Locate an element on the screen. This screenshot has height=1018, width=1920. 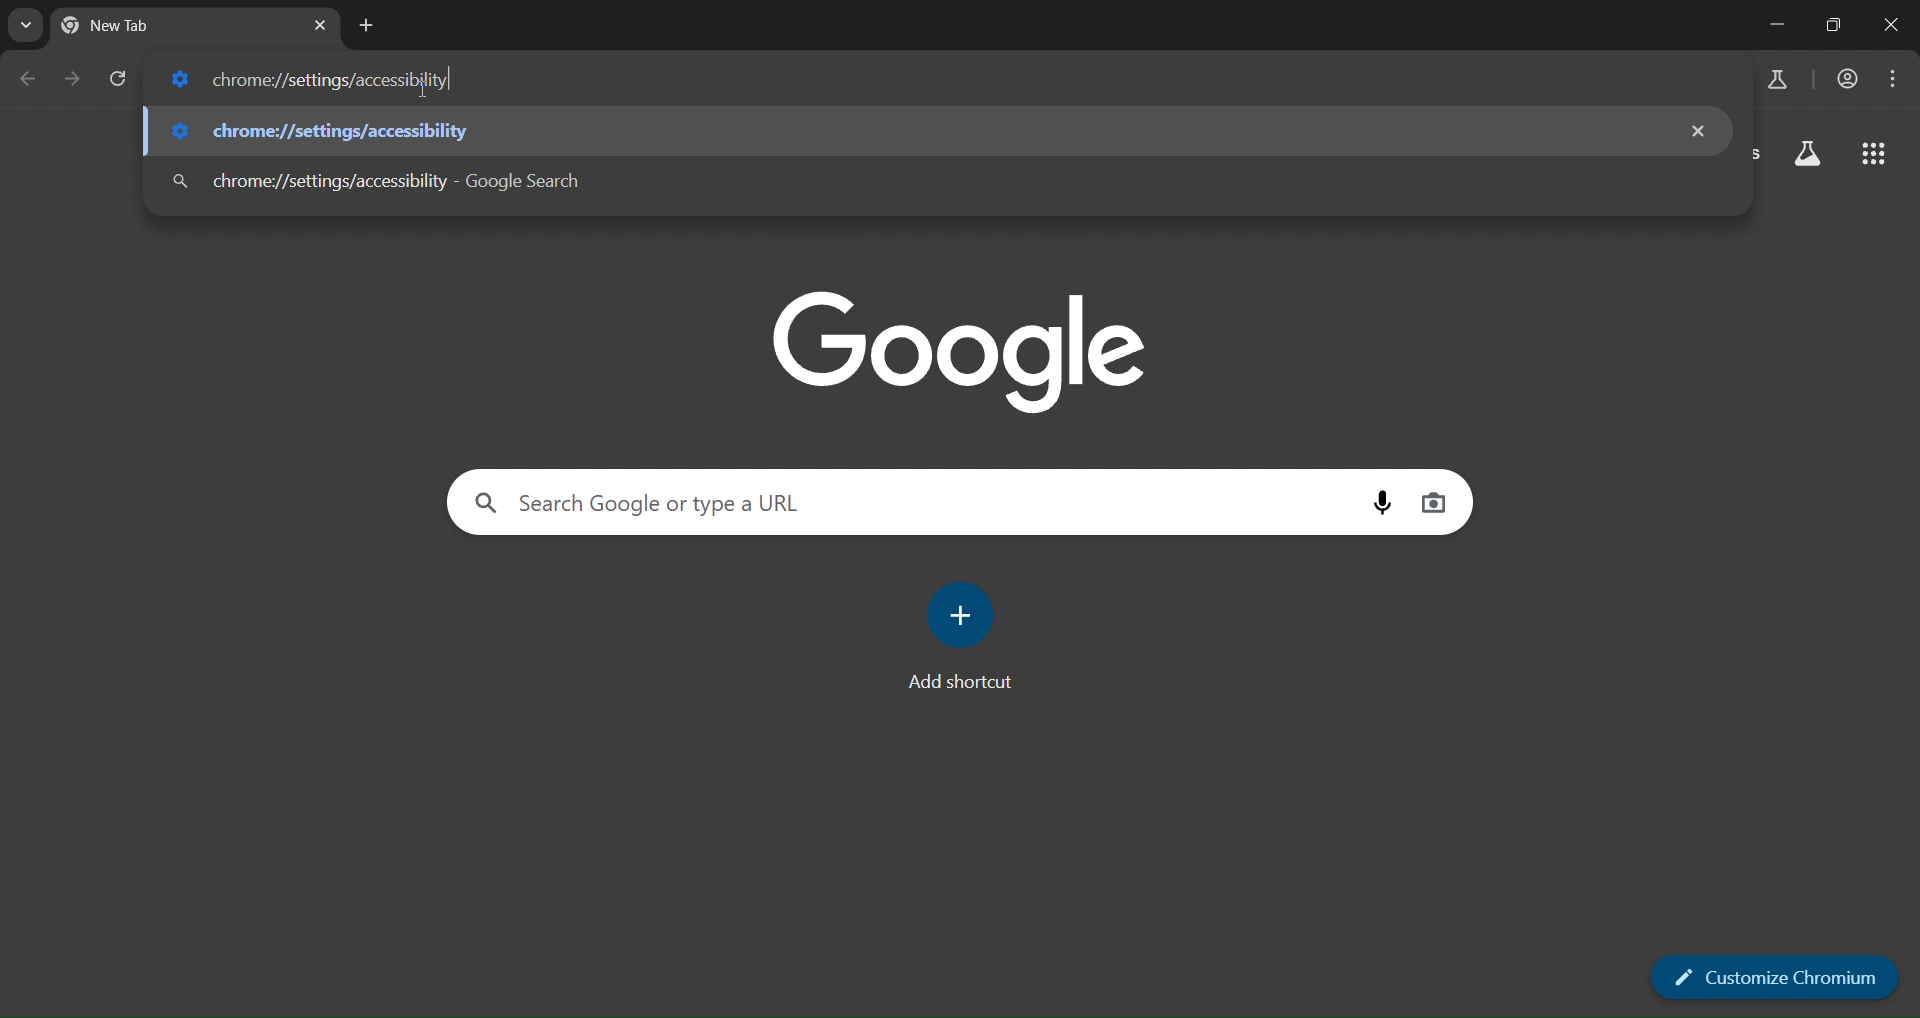
new tab is located at coordinates (366, 28).